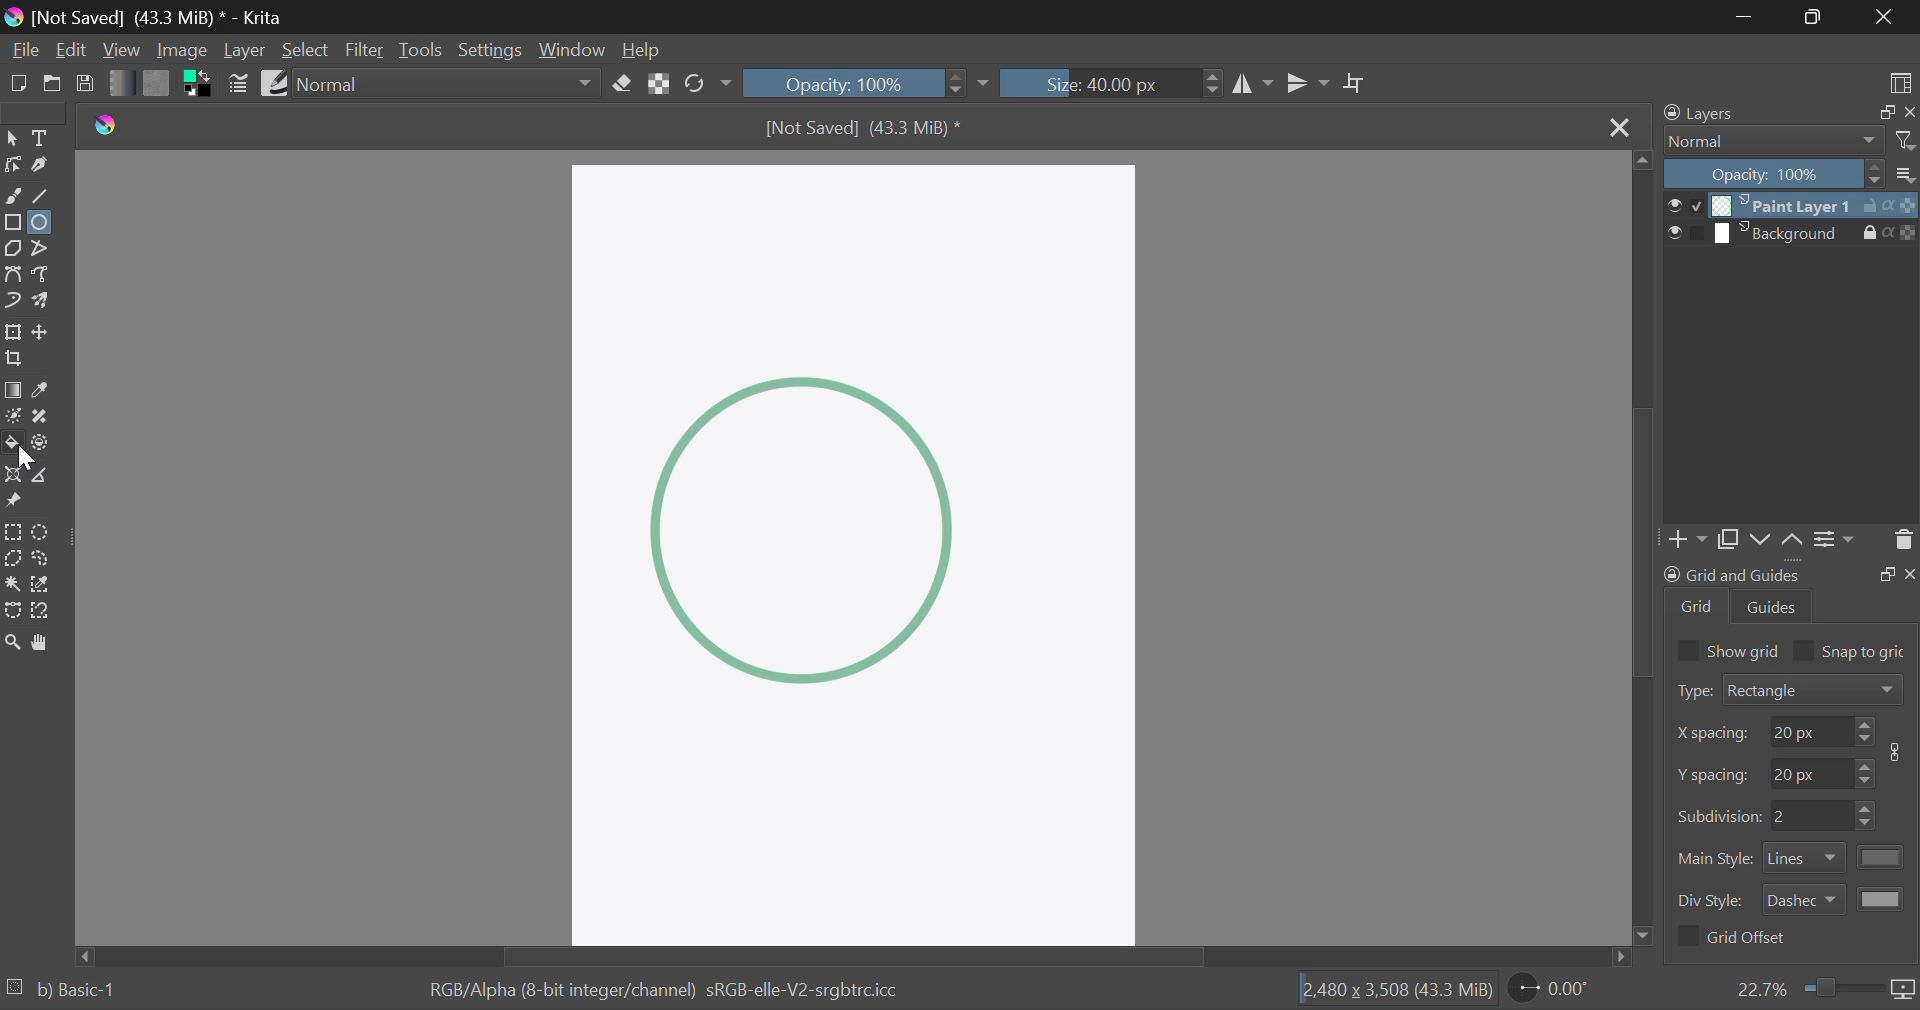  Describe the element at coordinates (12, 359) in the screenshot. I see `Crop` at that location.